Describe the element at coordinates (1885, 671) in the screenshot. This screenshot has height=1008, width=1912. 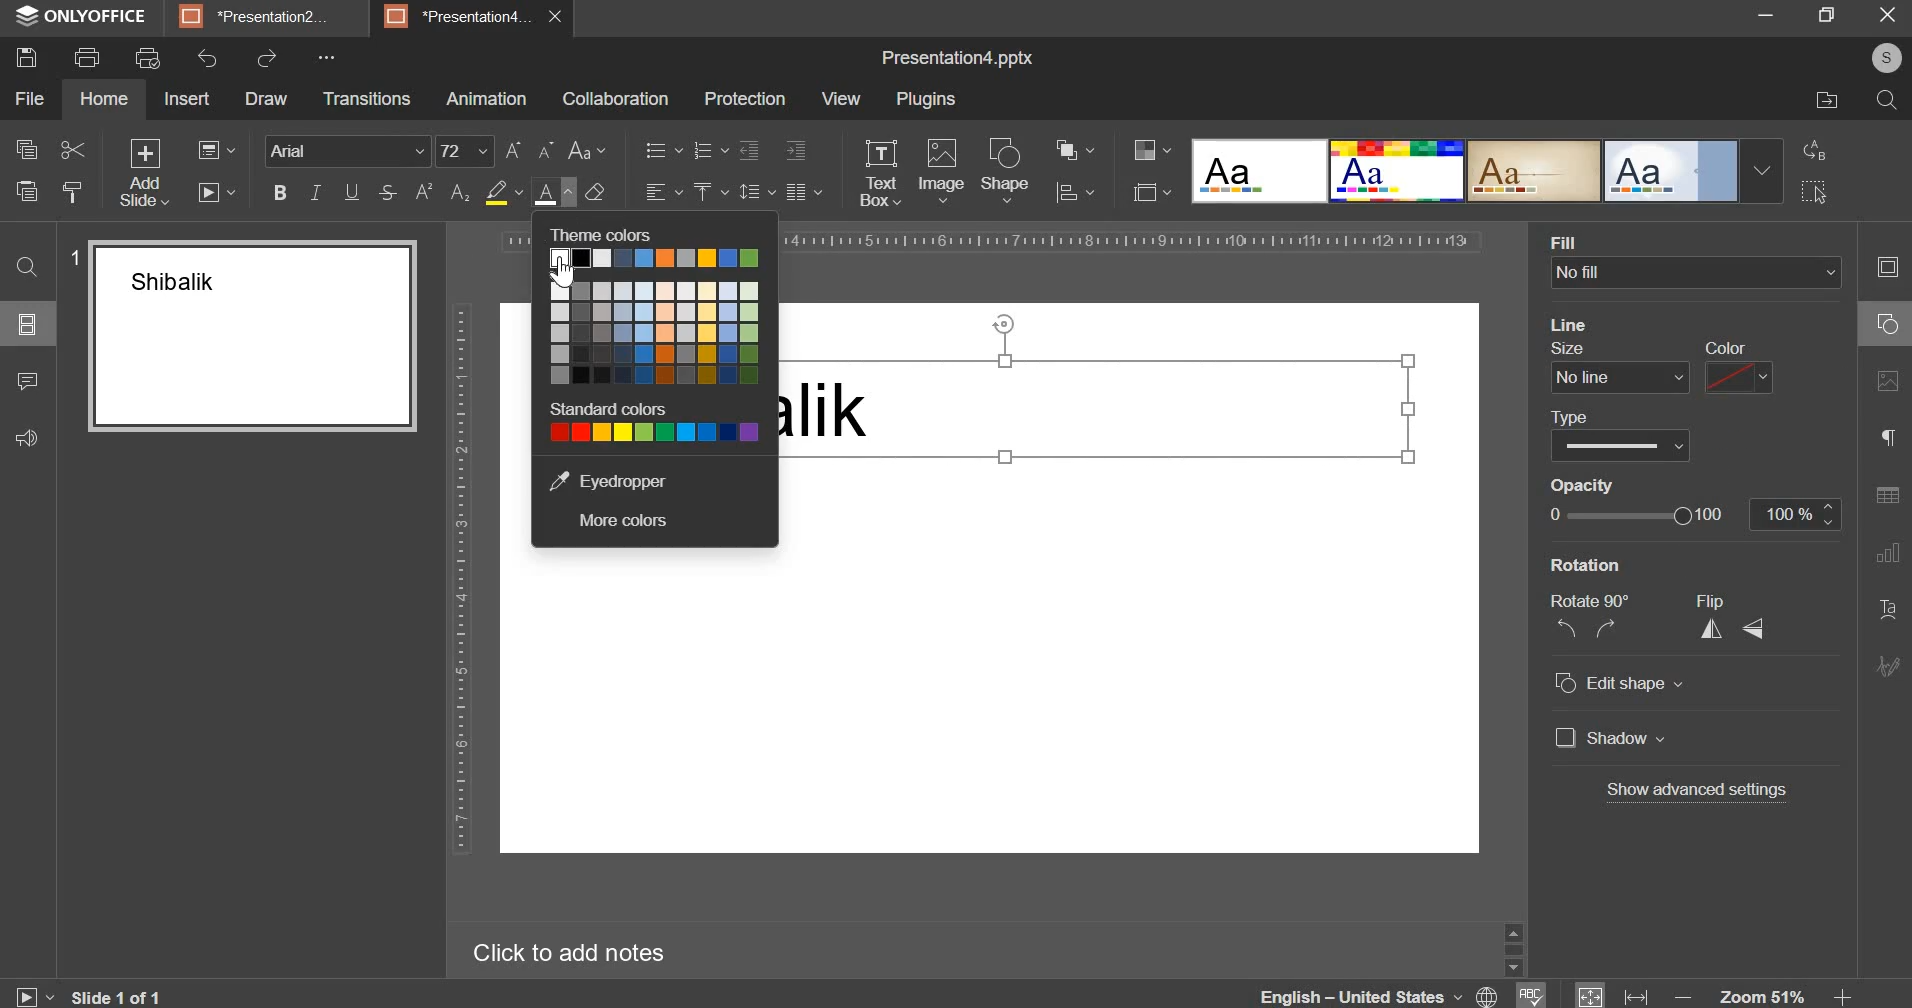
I see `` at that location.